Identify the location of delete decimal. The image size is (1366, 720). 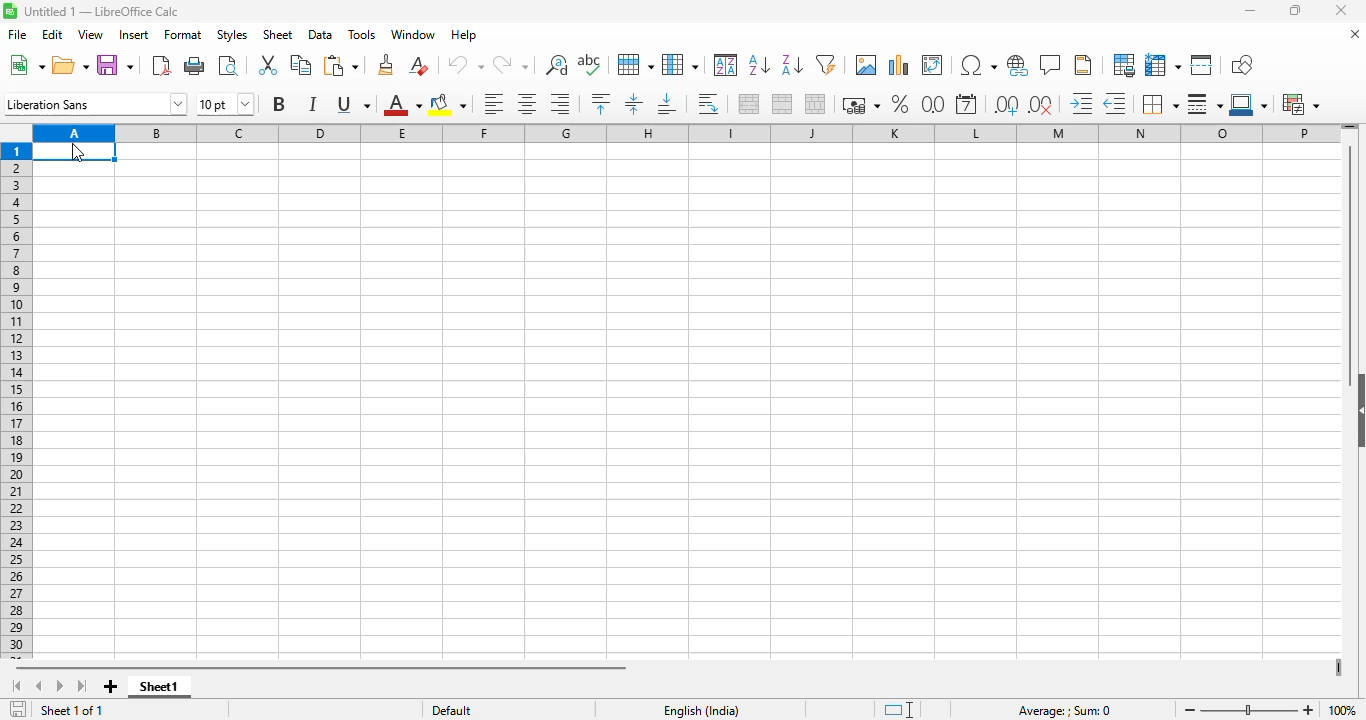
(1041, 105).